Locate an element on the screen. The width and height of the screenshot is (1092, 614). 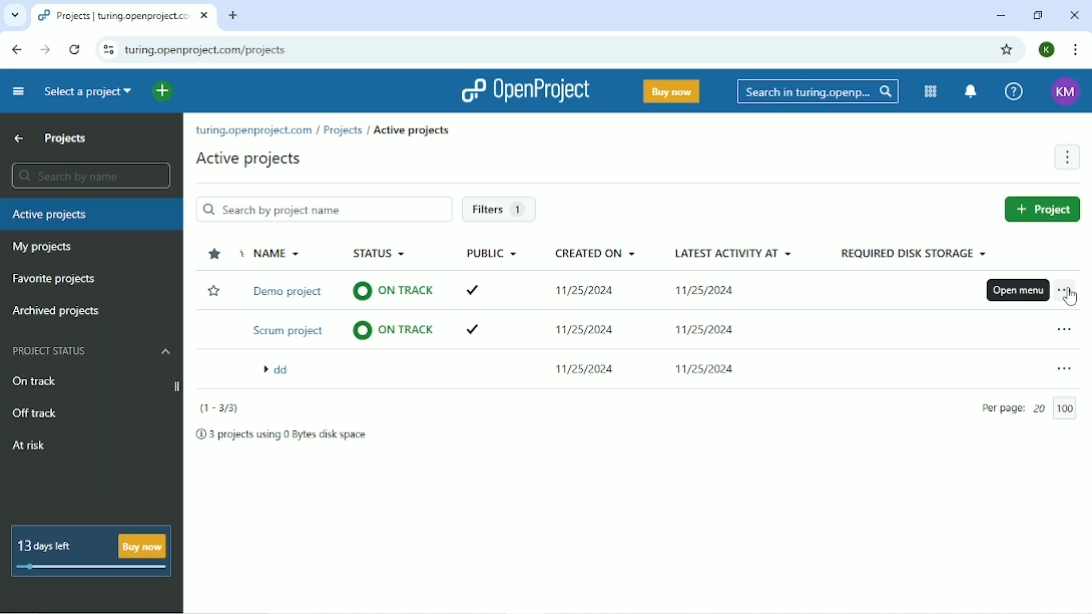
Search tabs is located at coordinates (15, 16).